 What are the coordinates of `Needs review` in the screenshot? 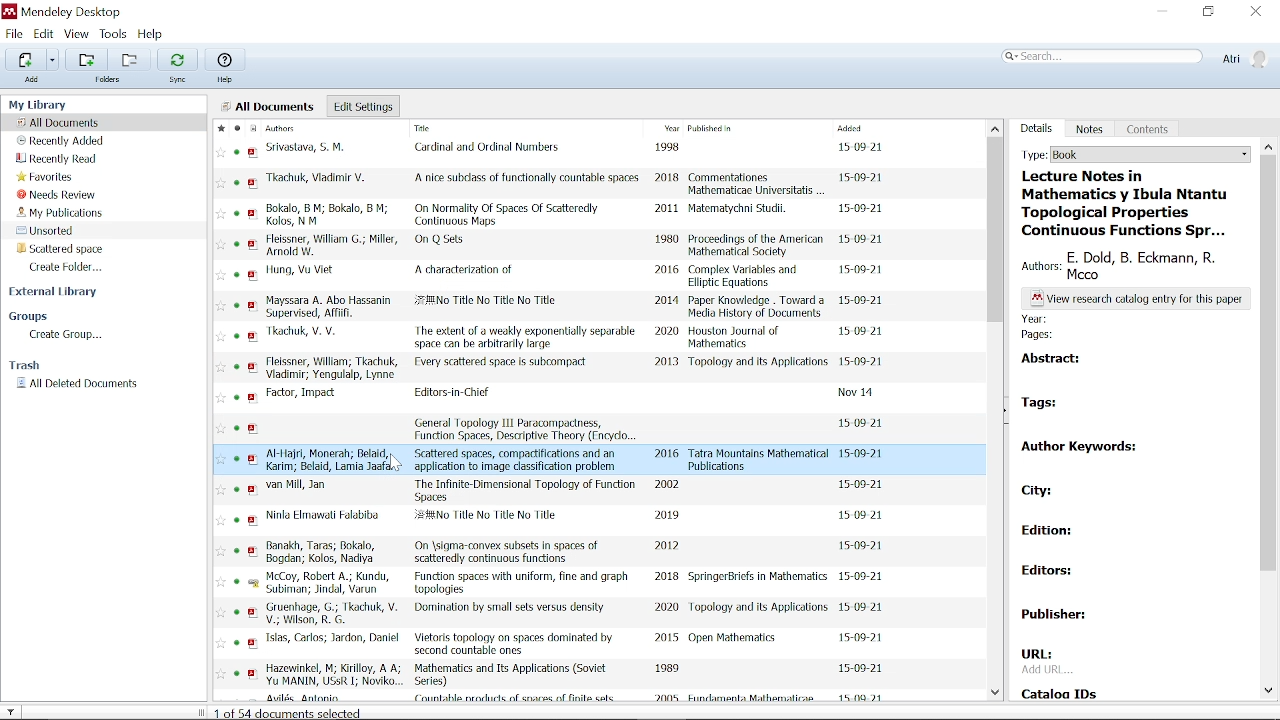 It's located at (57, 195).